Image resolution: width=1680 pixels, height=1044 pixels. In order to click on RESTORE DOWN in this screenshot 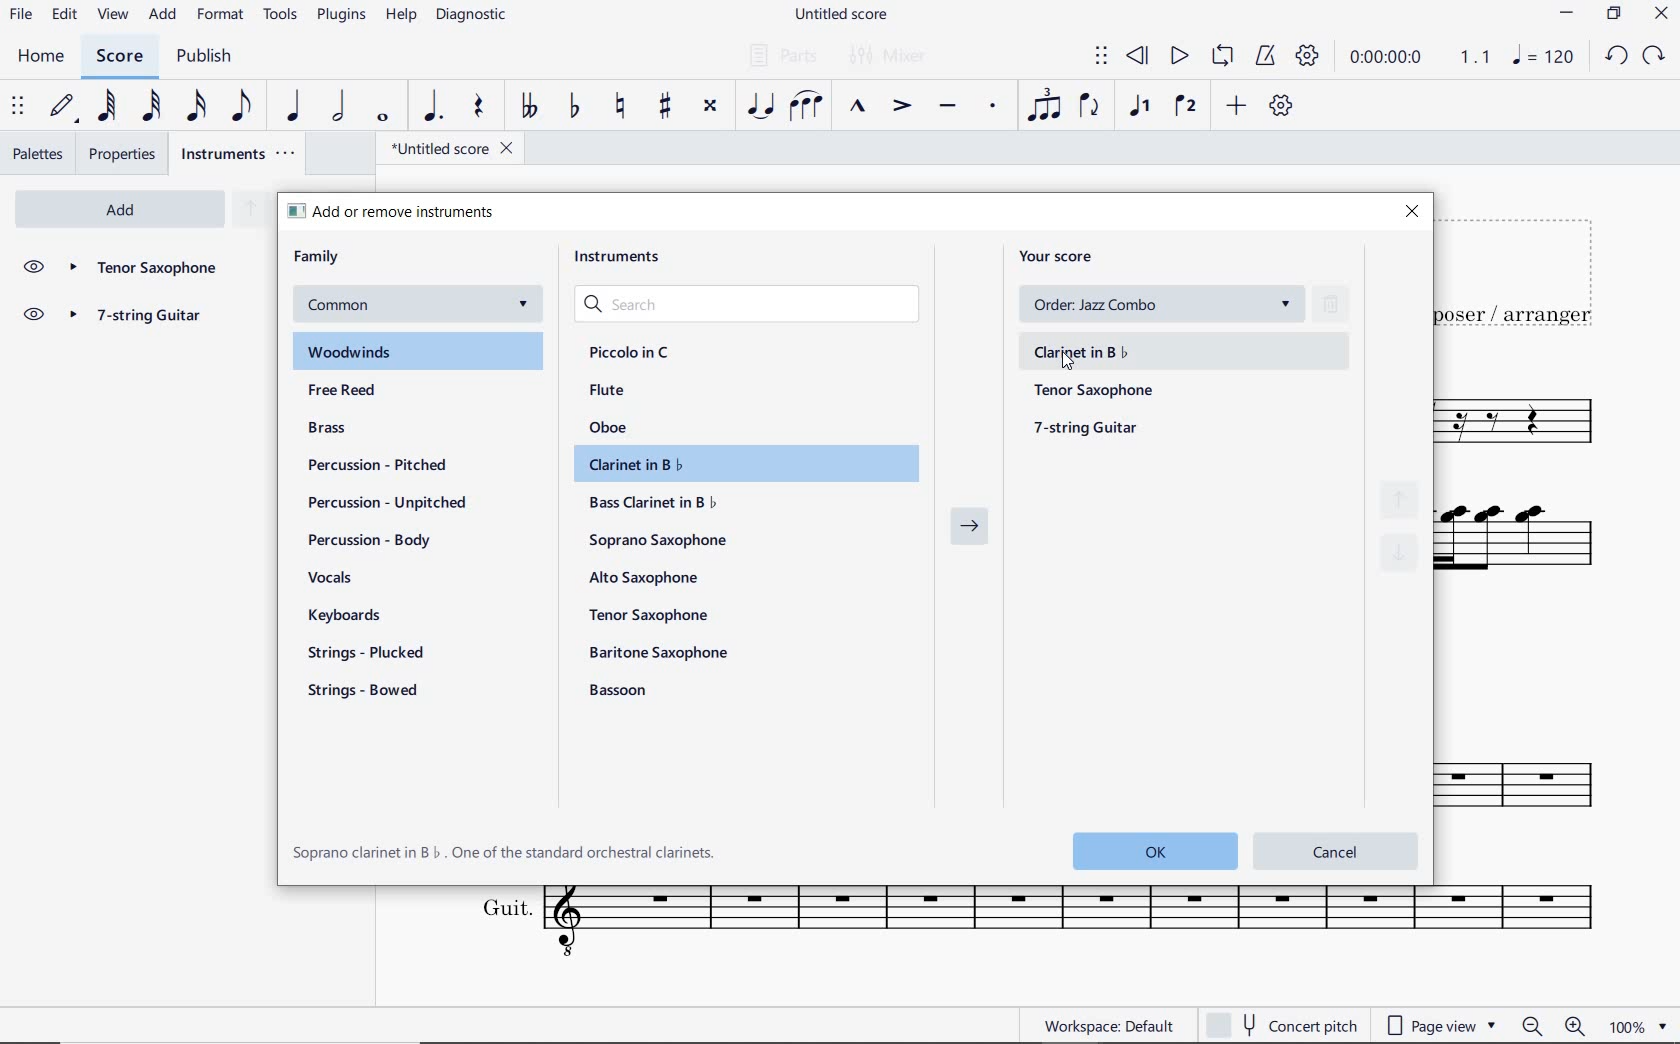, I will do `click(1617, 15)`.